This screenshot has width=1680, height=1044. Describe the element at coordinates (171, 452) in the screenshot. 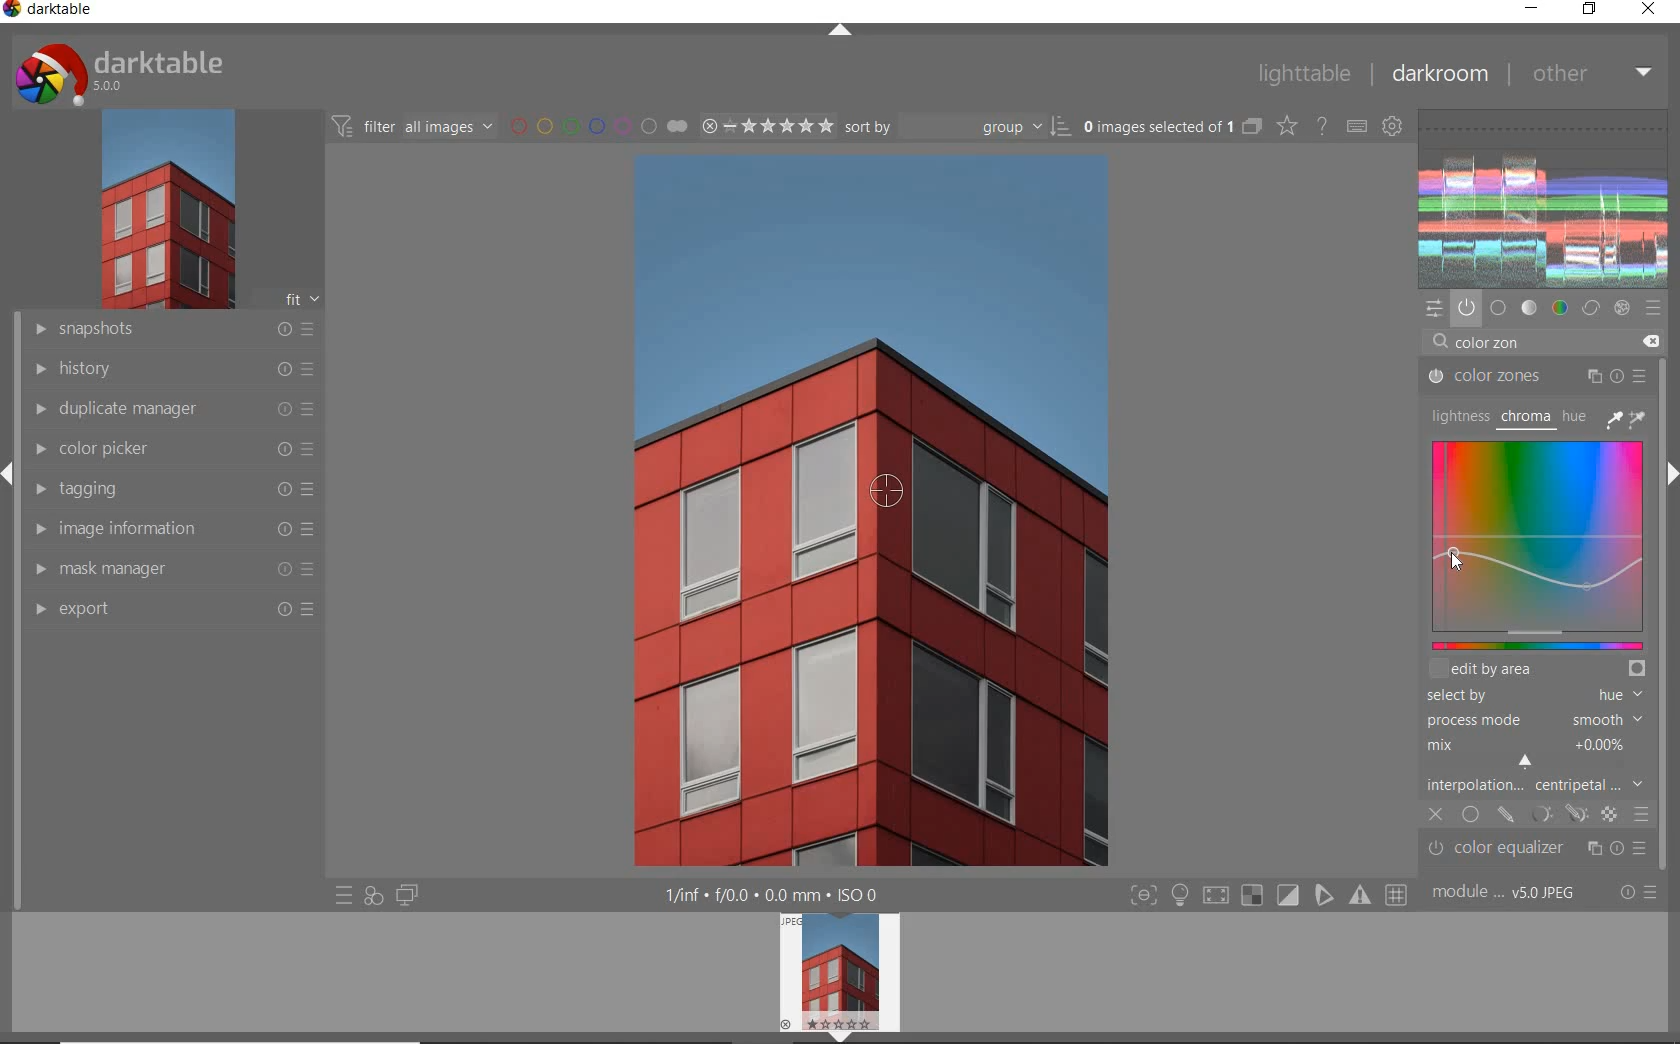

I see `color picker` at that location.